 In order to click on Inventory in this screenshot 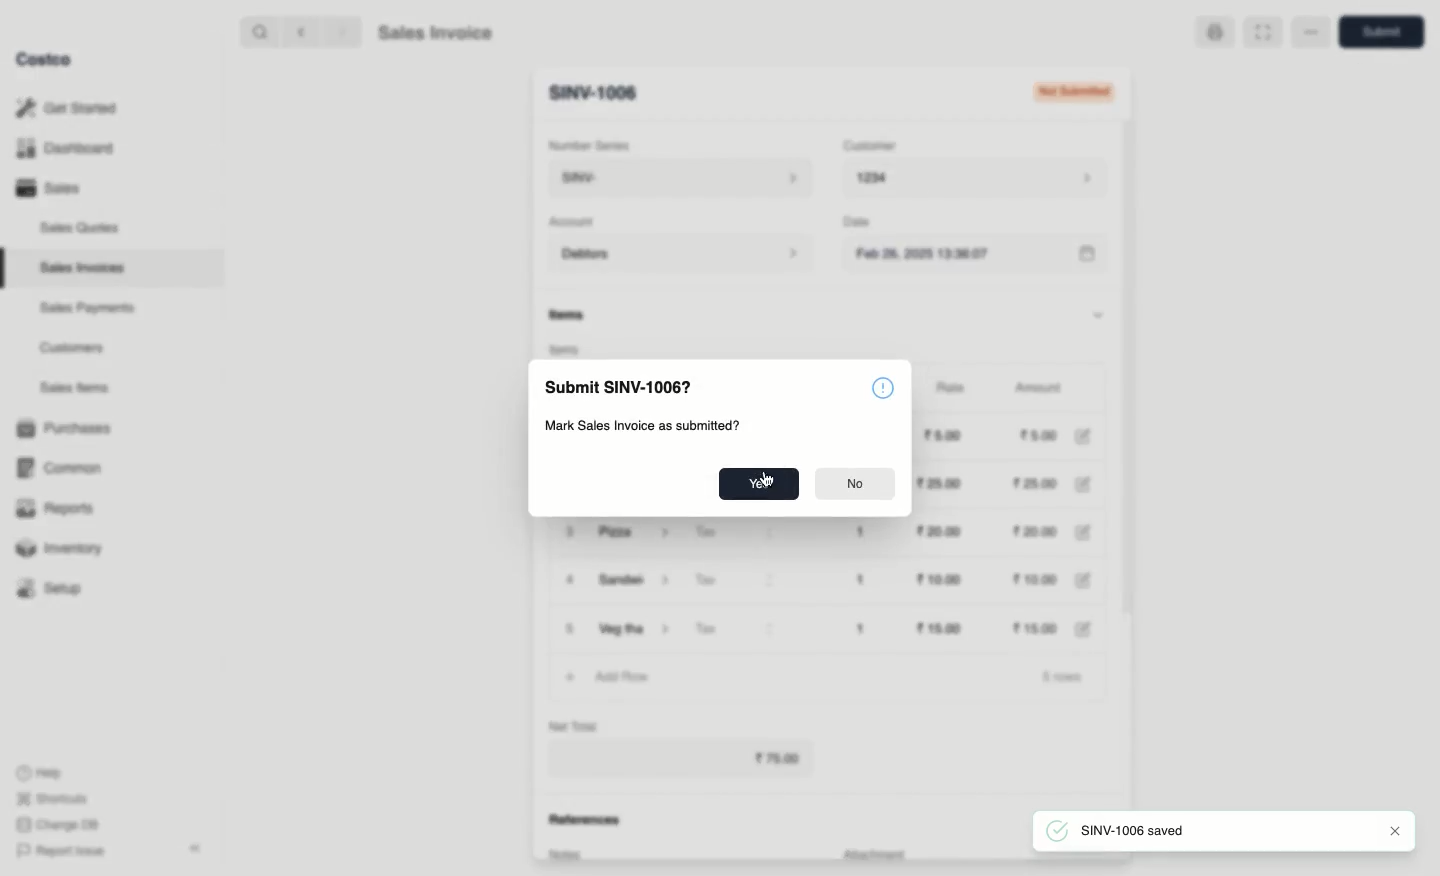, I will do `click(63, 546)`.